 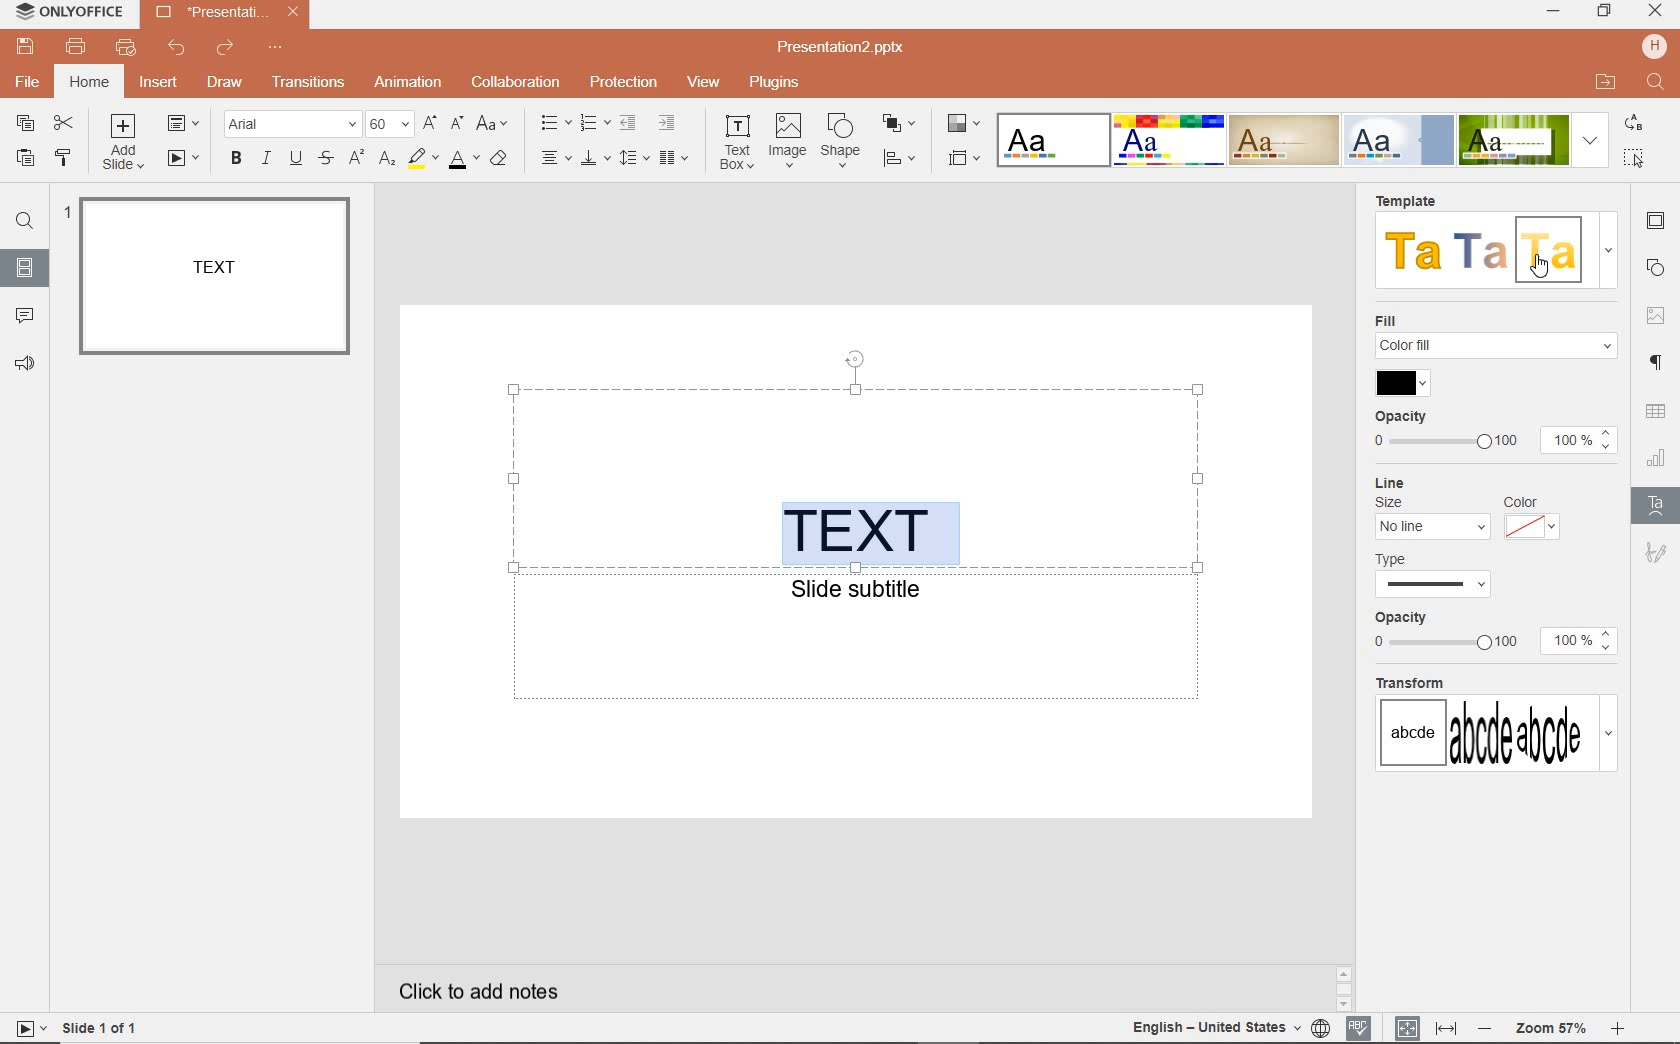 I want to click on SLIDE1, so click(x=214, y=277).